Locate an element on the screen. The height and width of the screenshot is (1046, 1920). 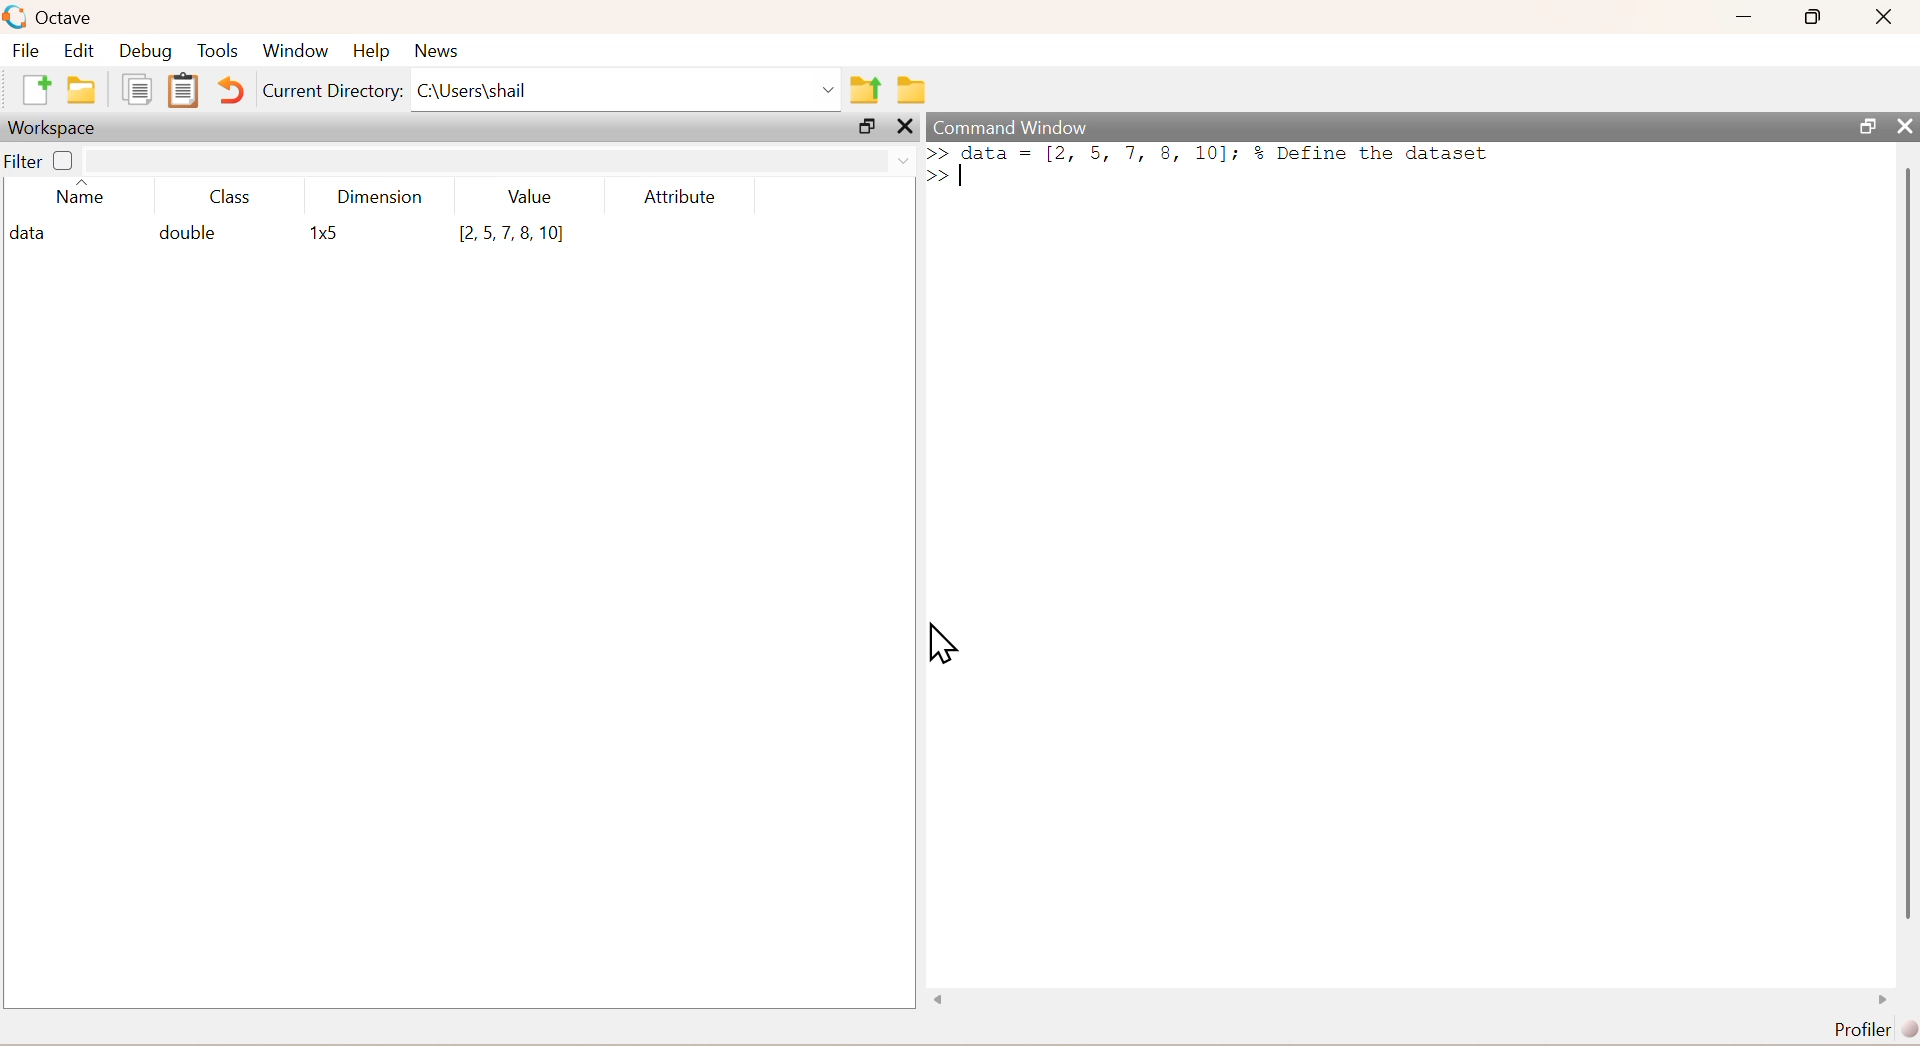
command window is located at coordinates (1013, 127).